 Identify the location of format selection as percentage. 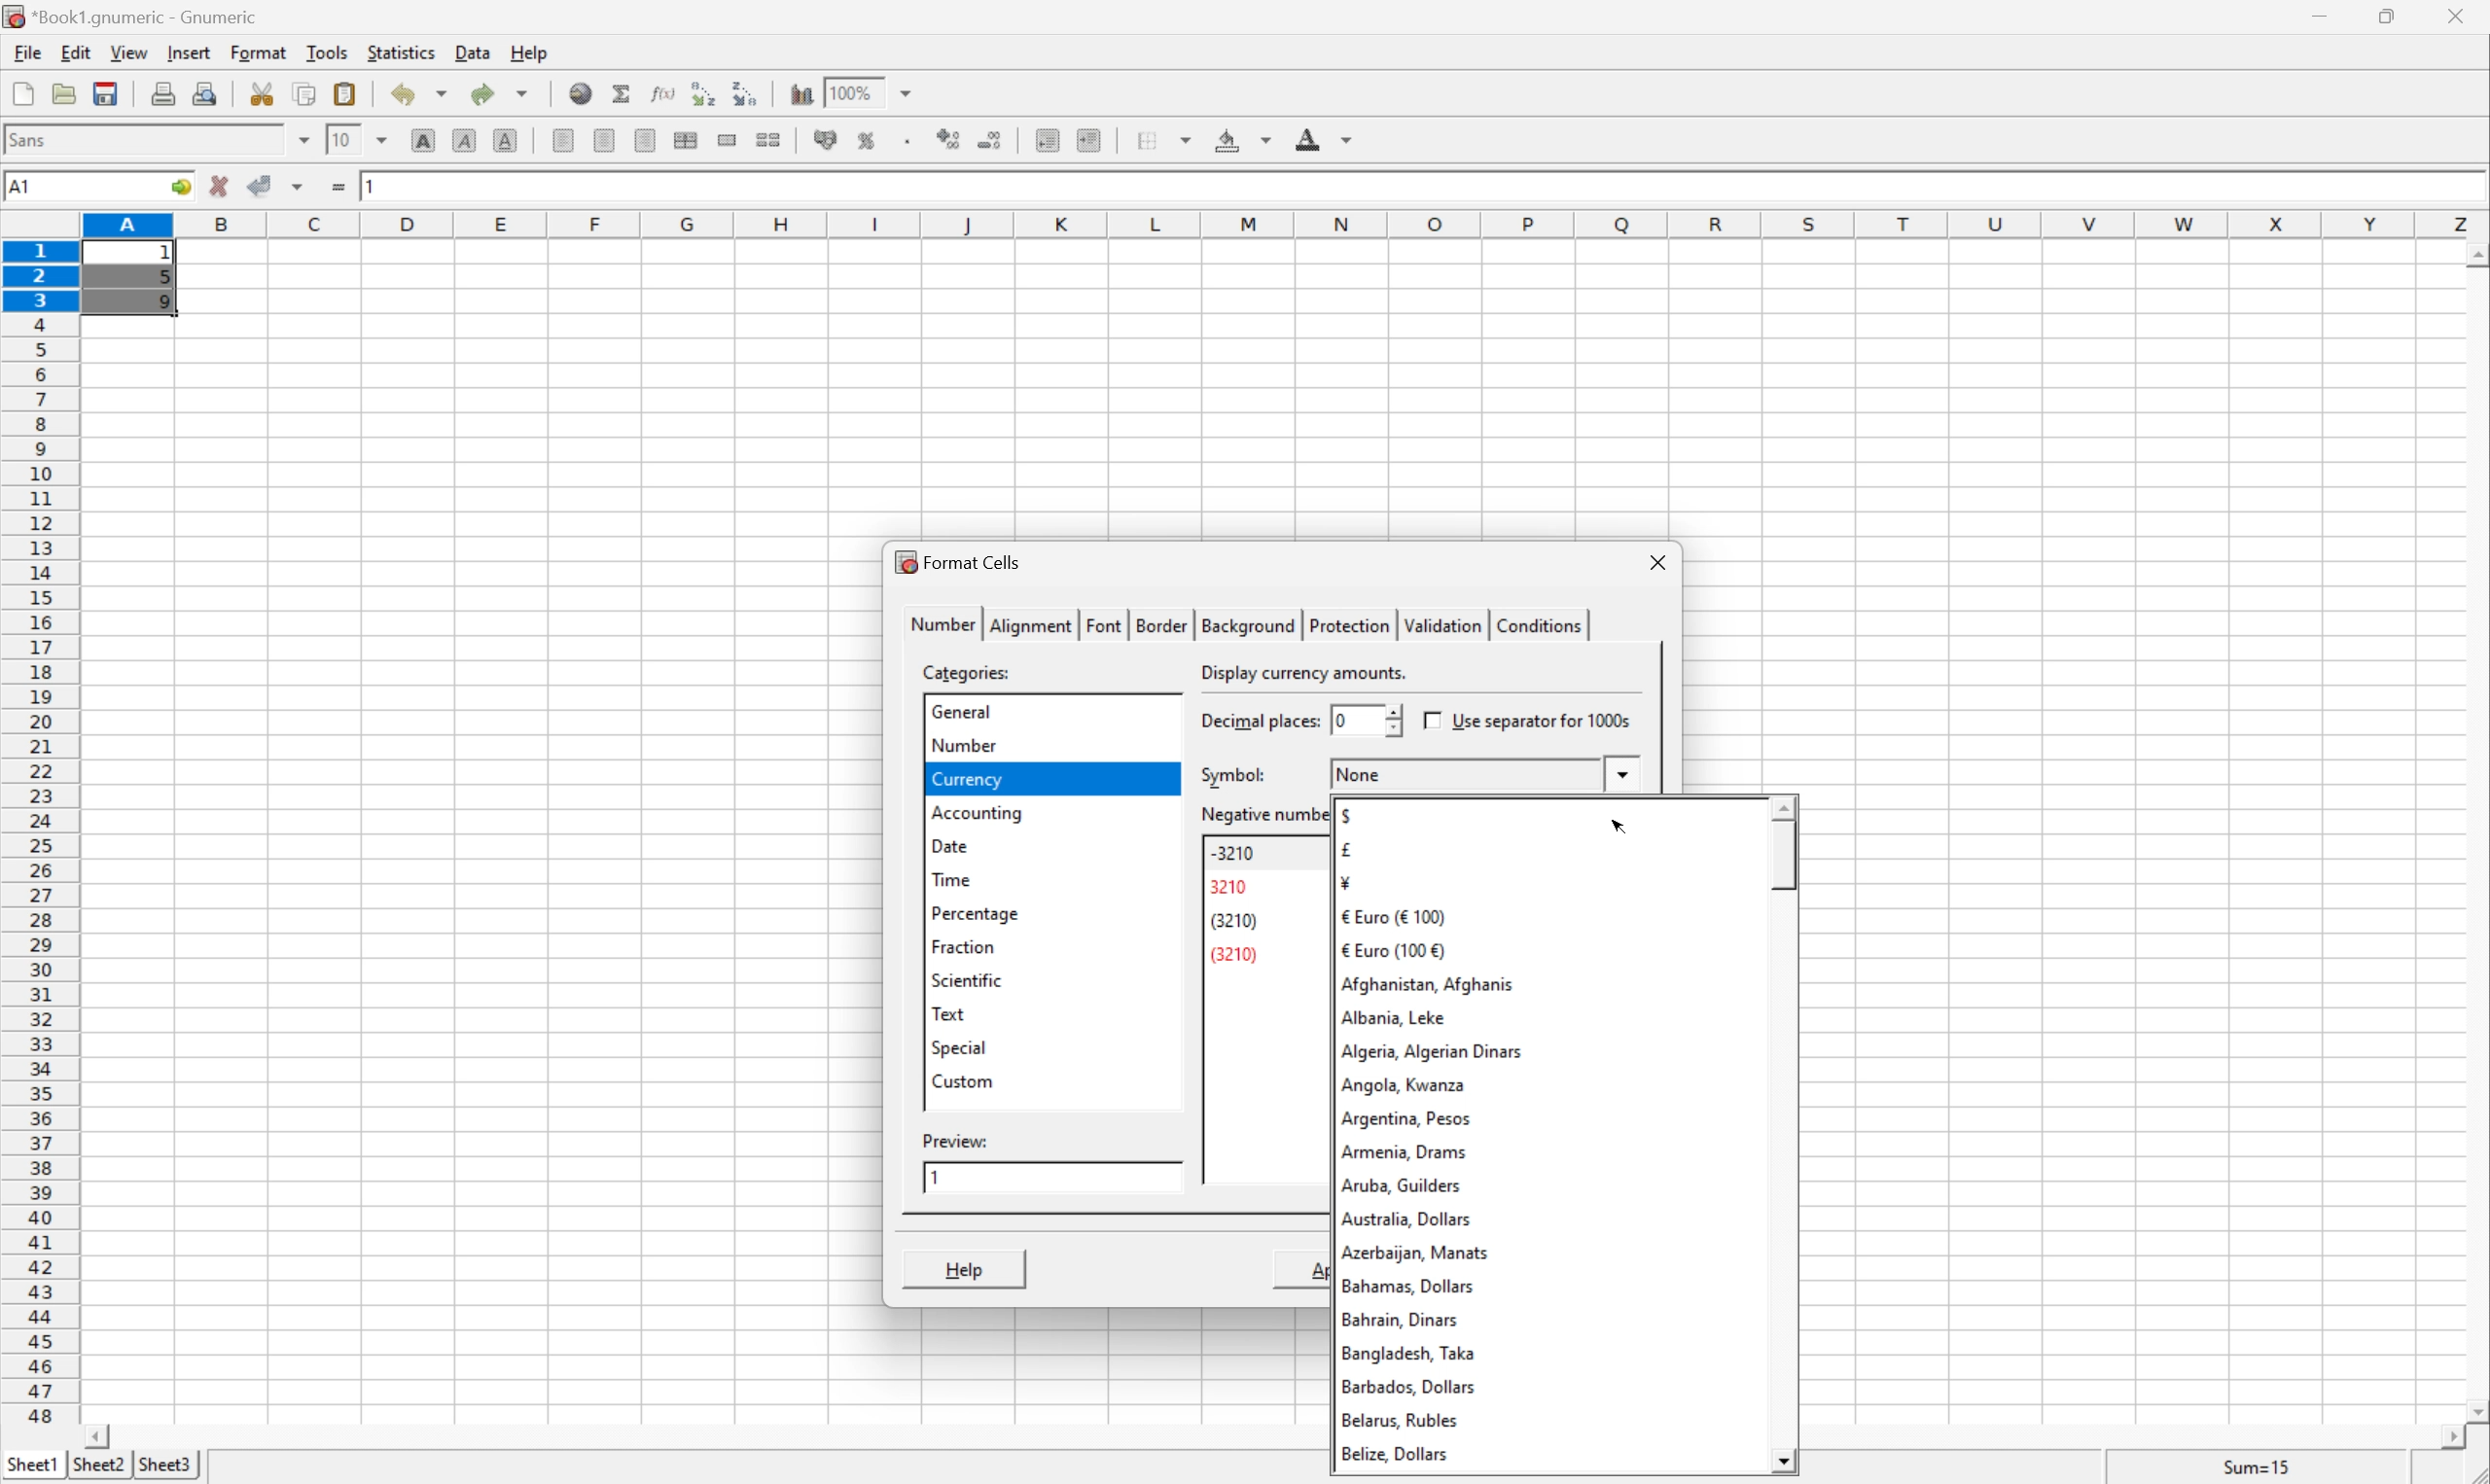
(867, 140).